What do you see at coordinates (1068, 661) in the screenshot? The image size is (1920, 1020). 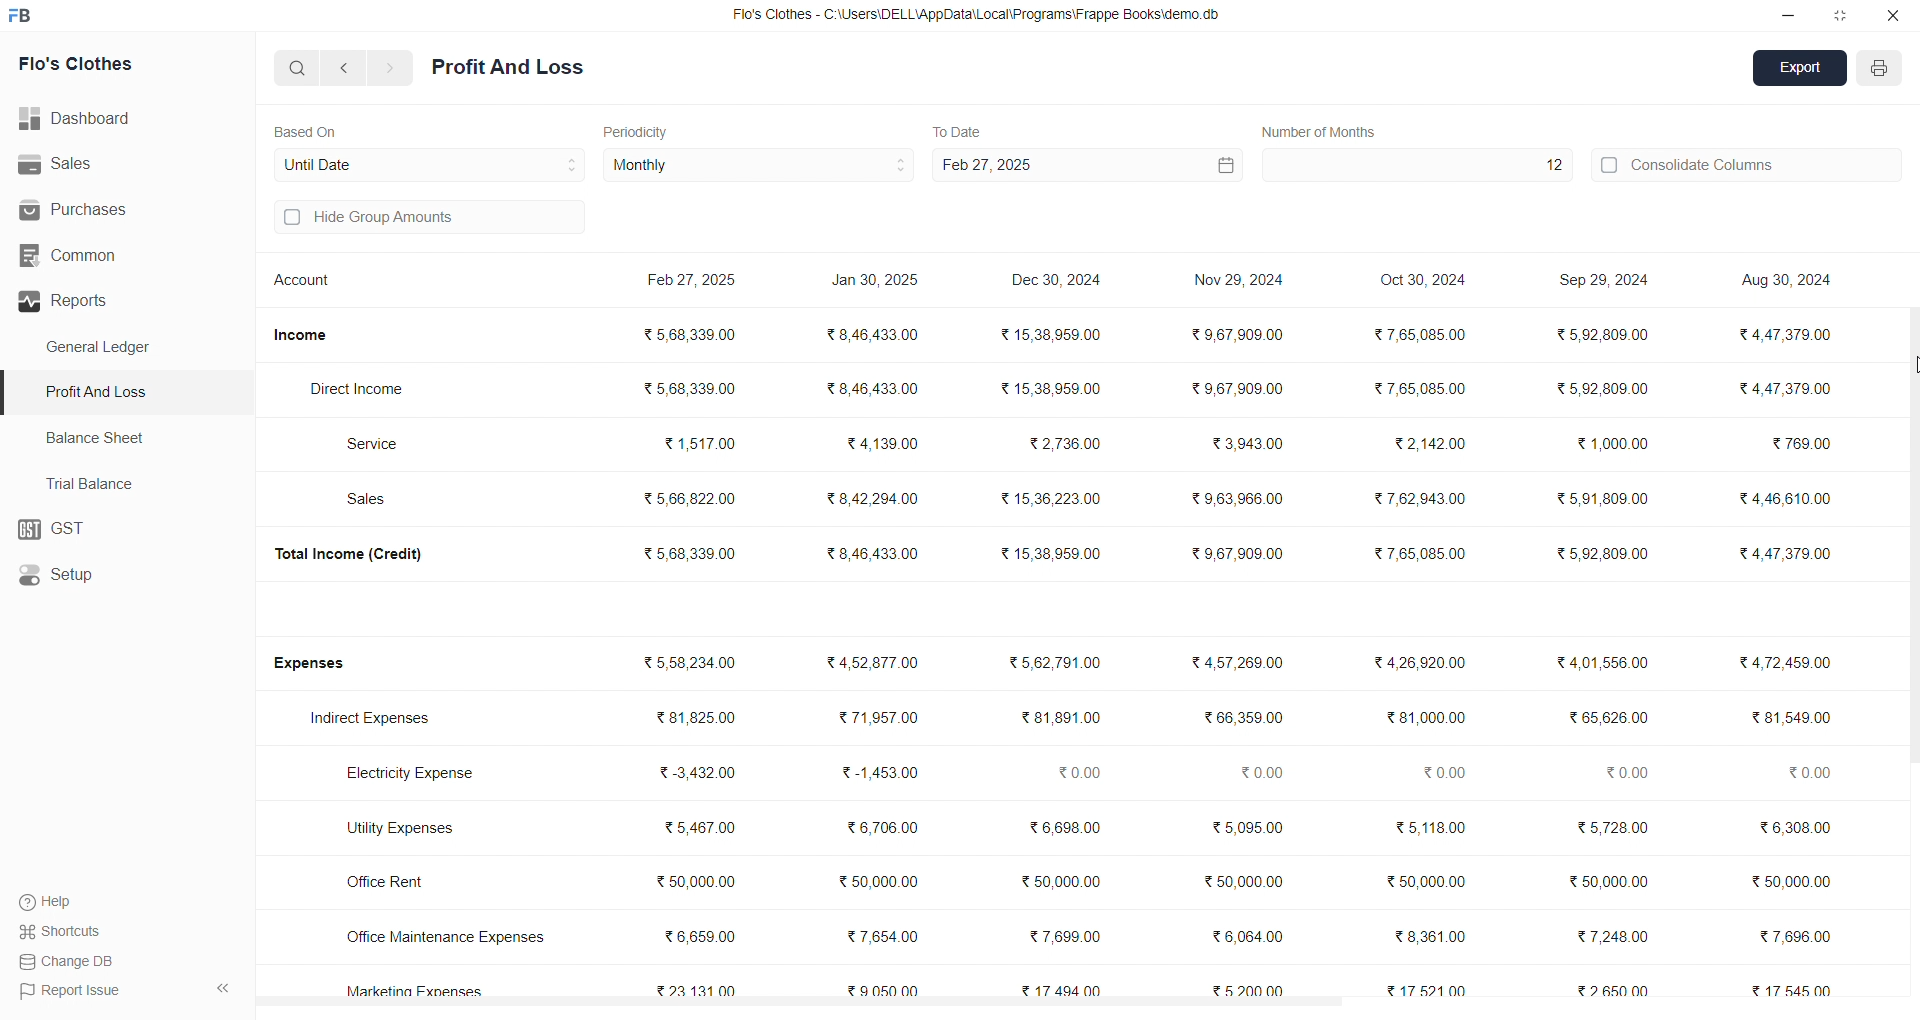 I see `₹5,62,791.00` at bounding box center [1068, 661].